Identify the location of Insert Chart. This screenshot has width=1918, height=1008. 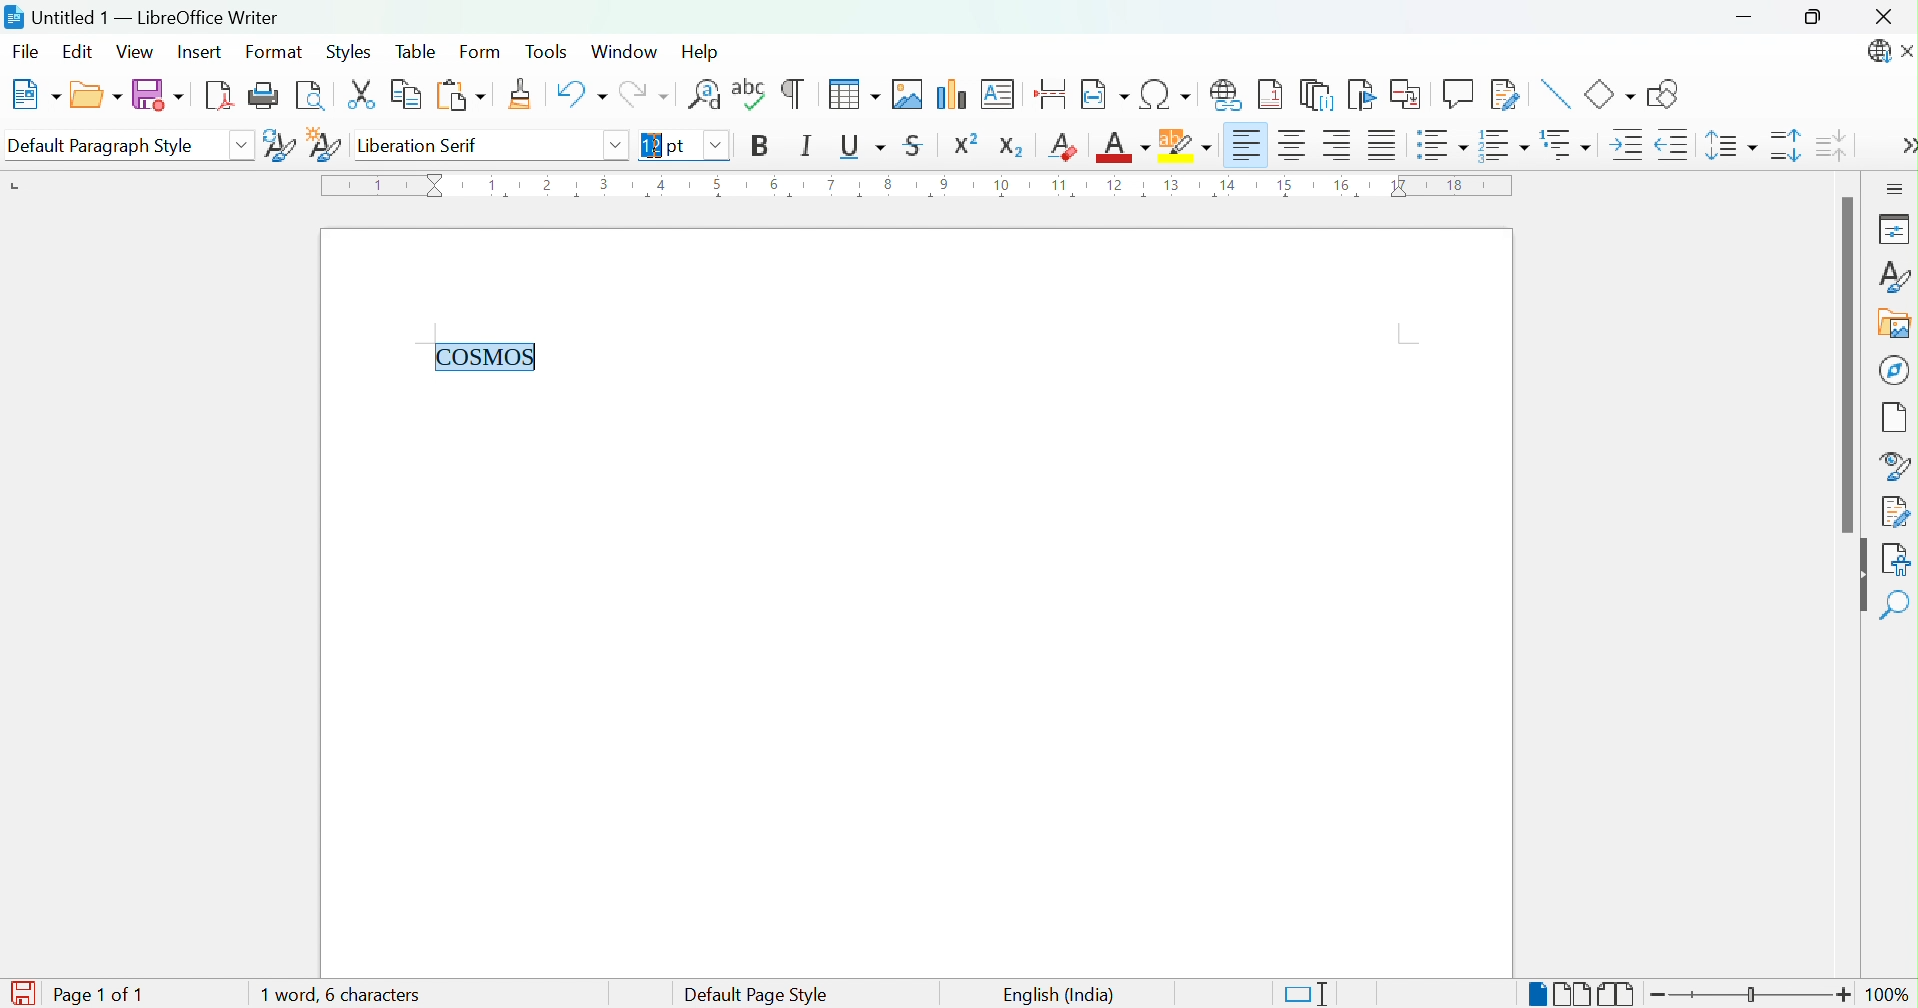
(952, 92).